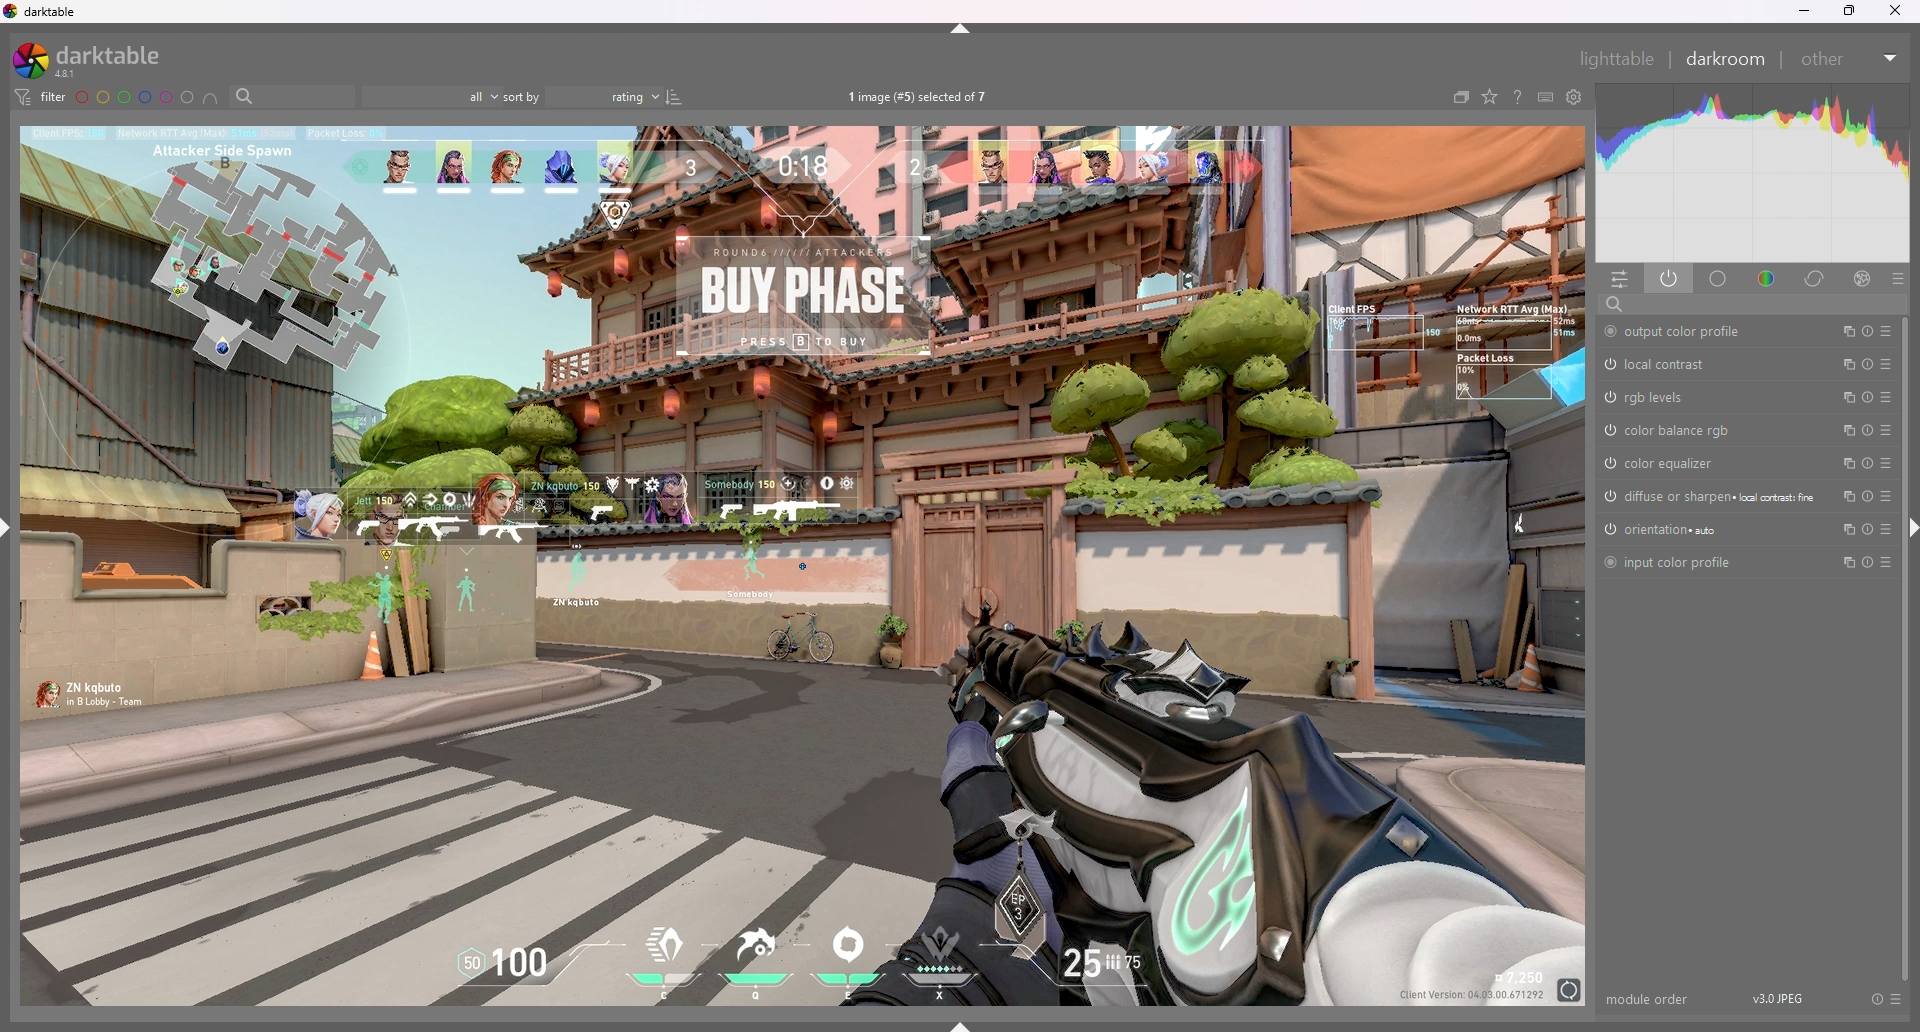 The image size is (1920, 1032). What do you see at coordinates (1844, 431) in the screenshot?
I see `multiple instances actions` at bounding box center [1844, 431].